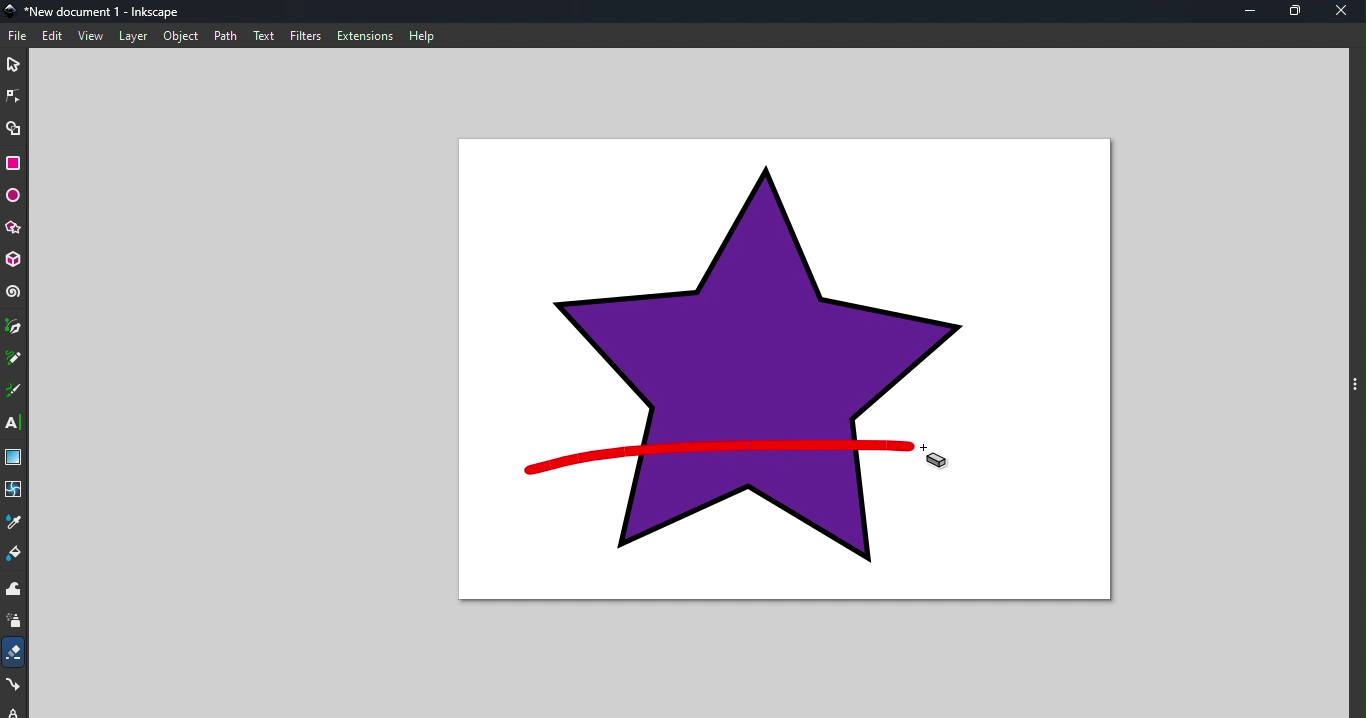 The image size is (1366, 718). Describe the element at coordinates (1299, 12) in the screenshot. I see `maximize` at that location.